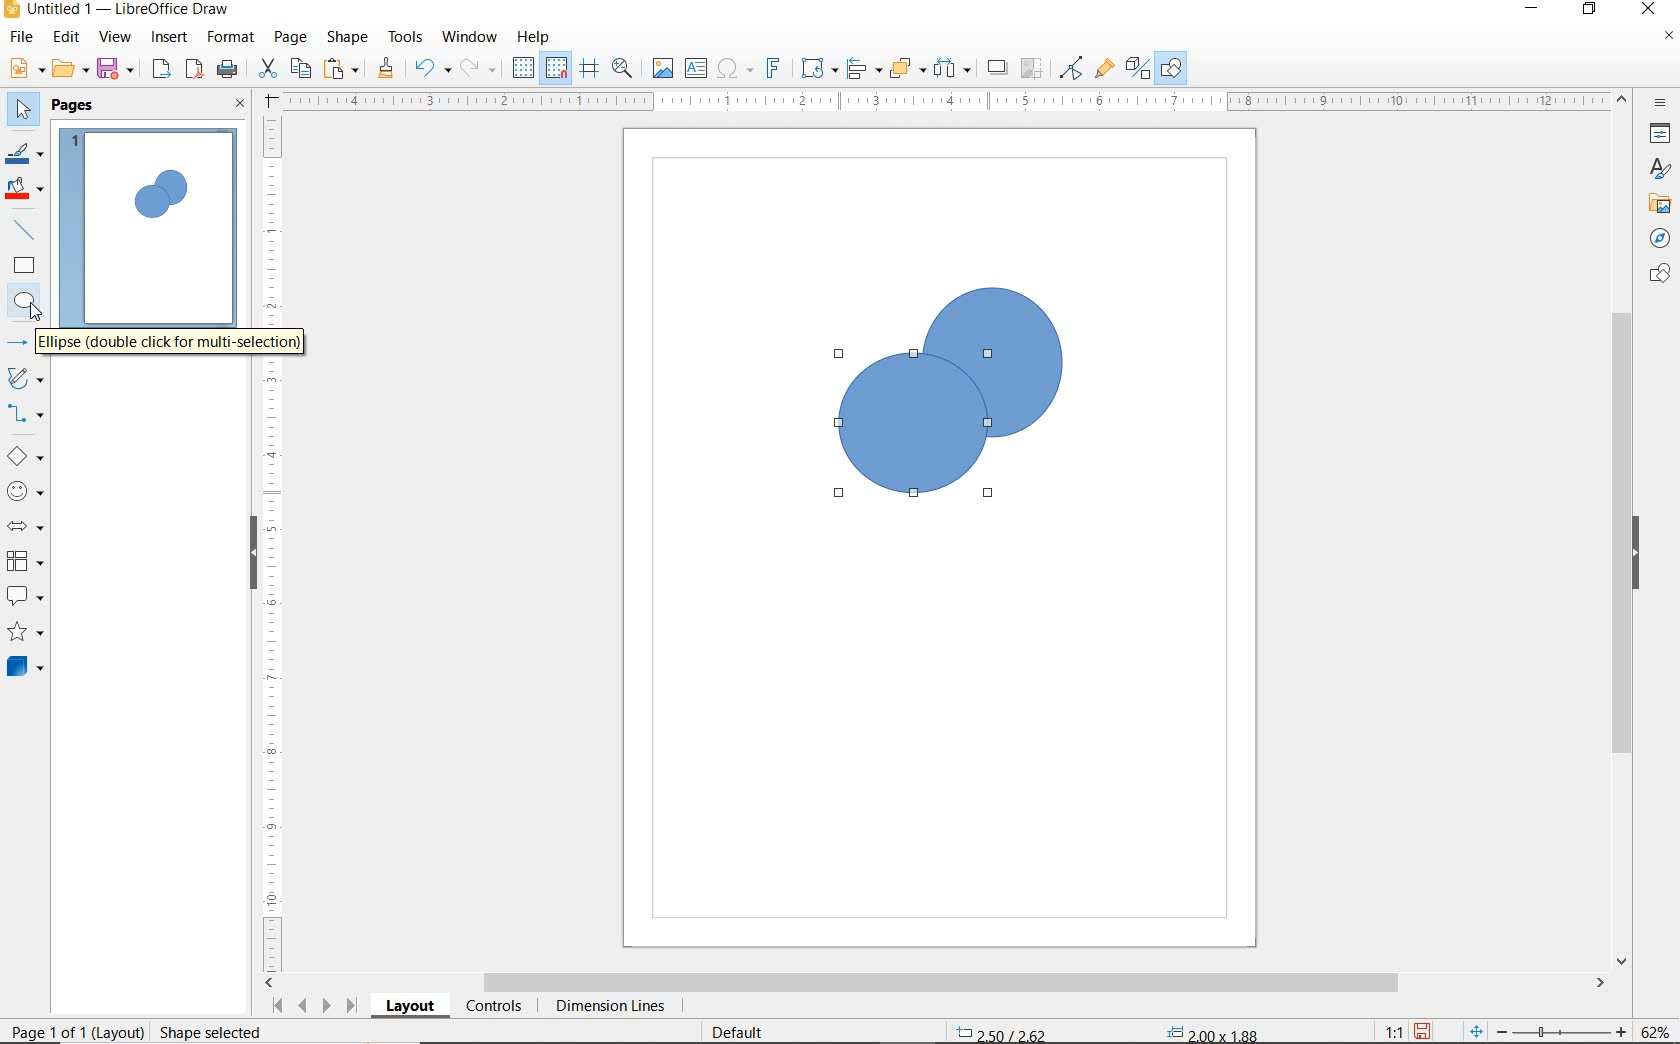 Image resolution: width=1680 pixels, height=1044 pixels. What do you see at coordinates (24, 380) in the screenshot?
I see `CURVES AND POLYGONS` at bounding box center [24, 380].